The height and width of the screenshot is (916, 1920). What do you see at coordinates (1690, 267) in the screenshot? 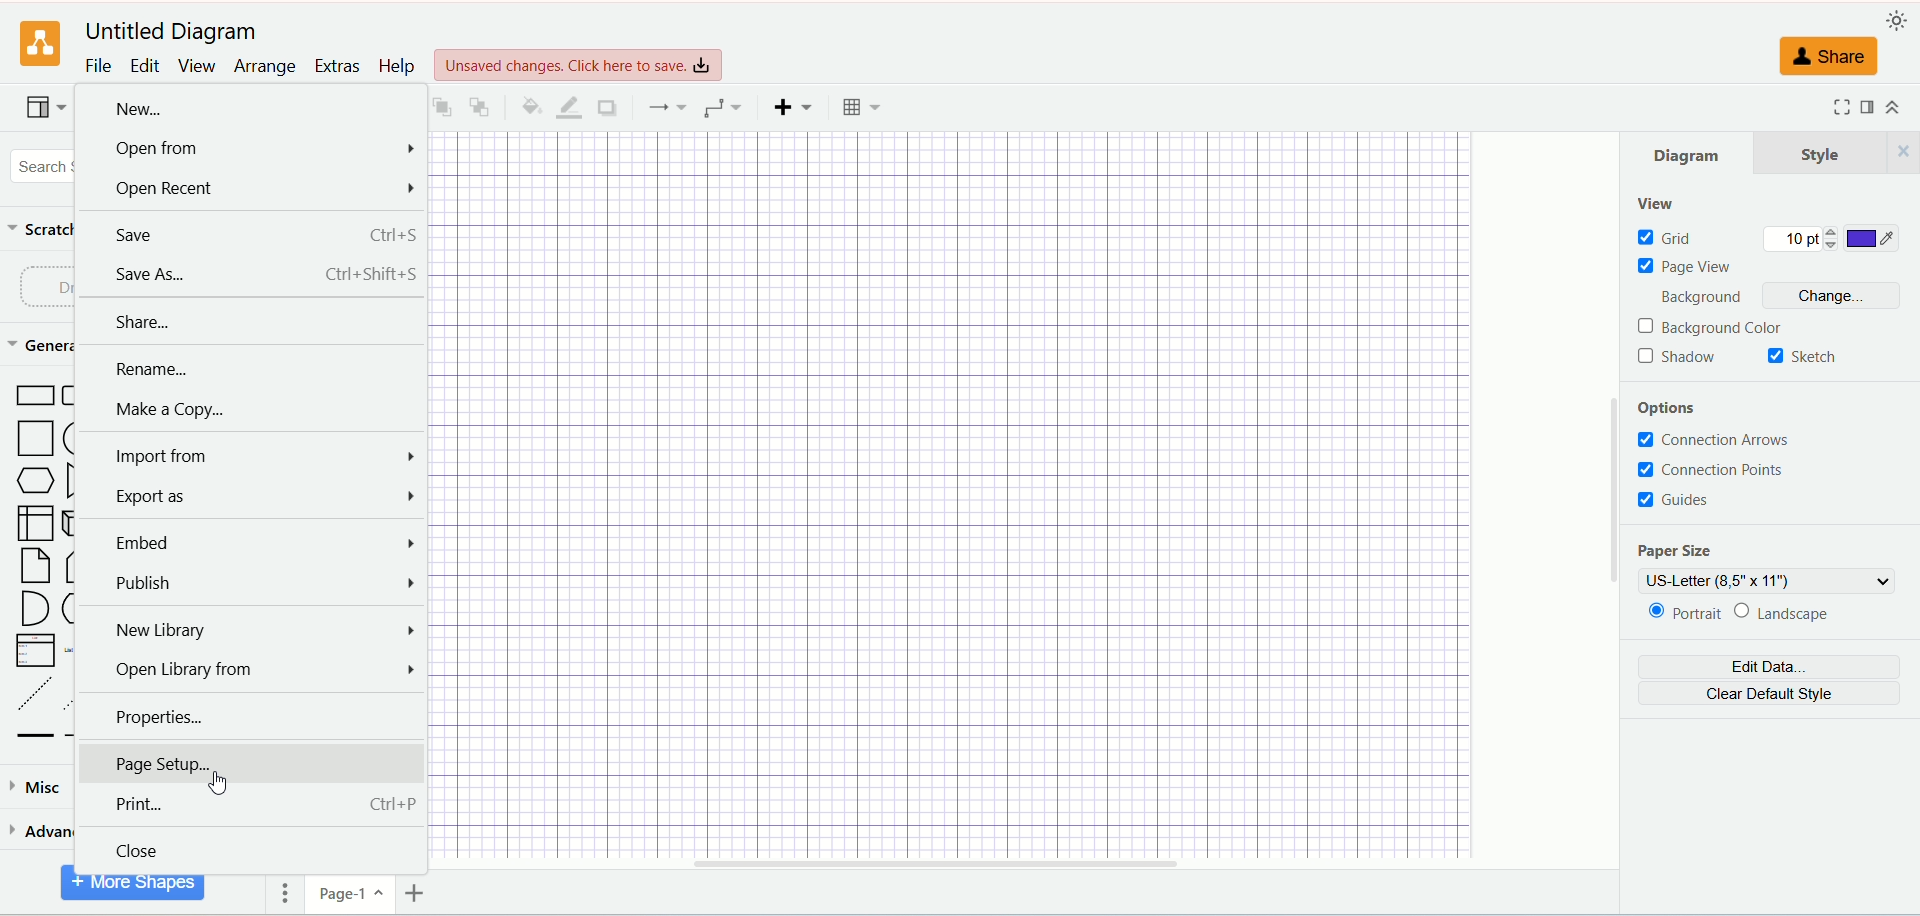
I see `page view` at bounding box center [1690, 267].